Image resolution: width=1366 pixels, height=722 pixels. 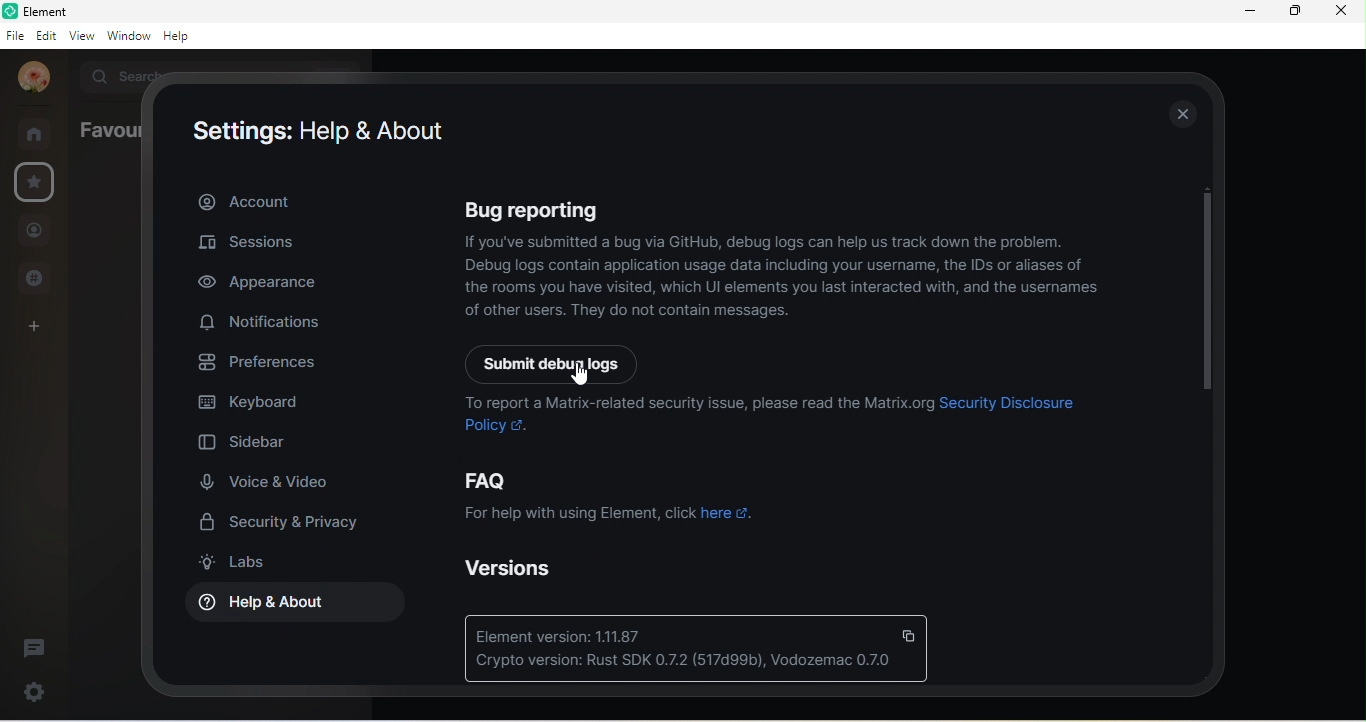 What do you see at coordinates (249, 405) in the screenshot?
I see `keyboard` at bounding box center [249, 405].